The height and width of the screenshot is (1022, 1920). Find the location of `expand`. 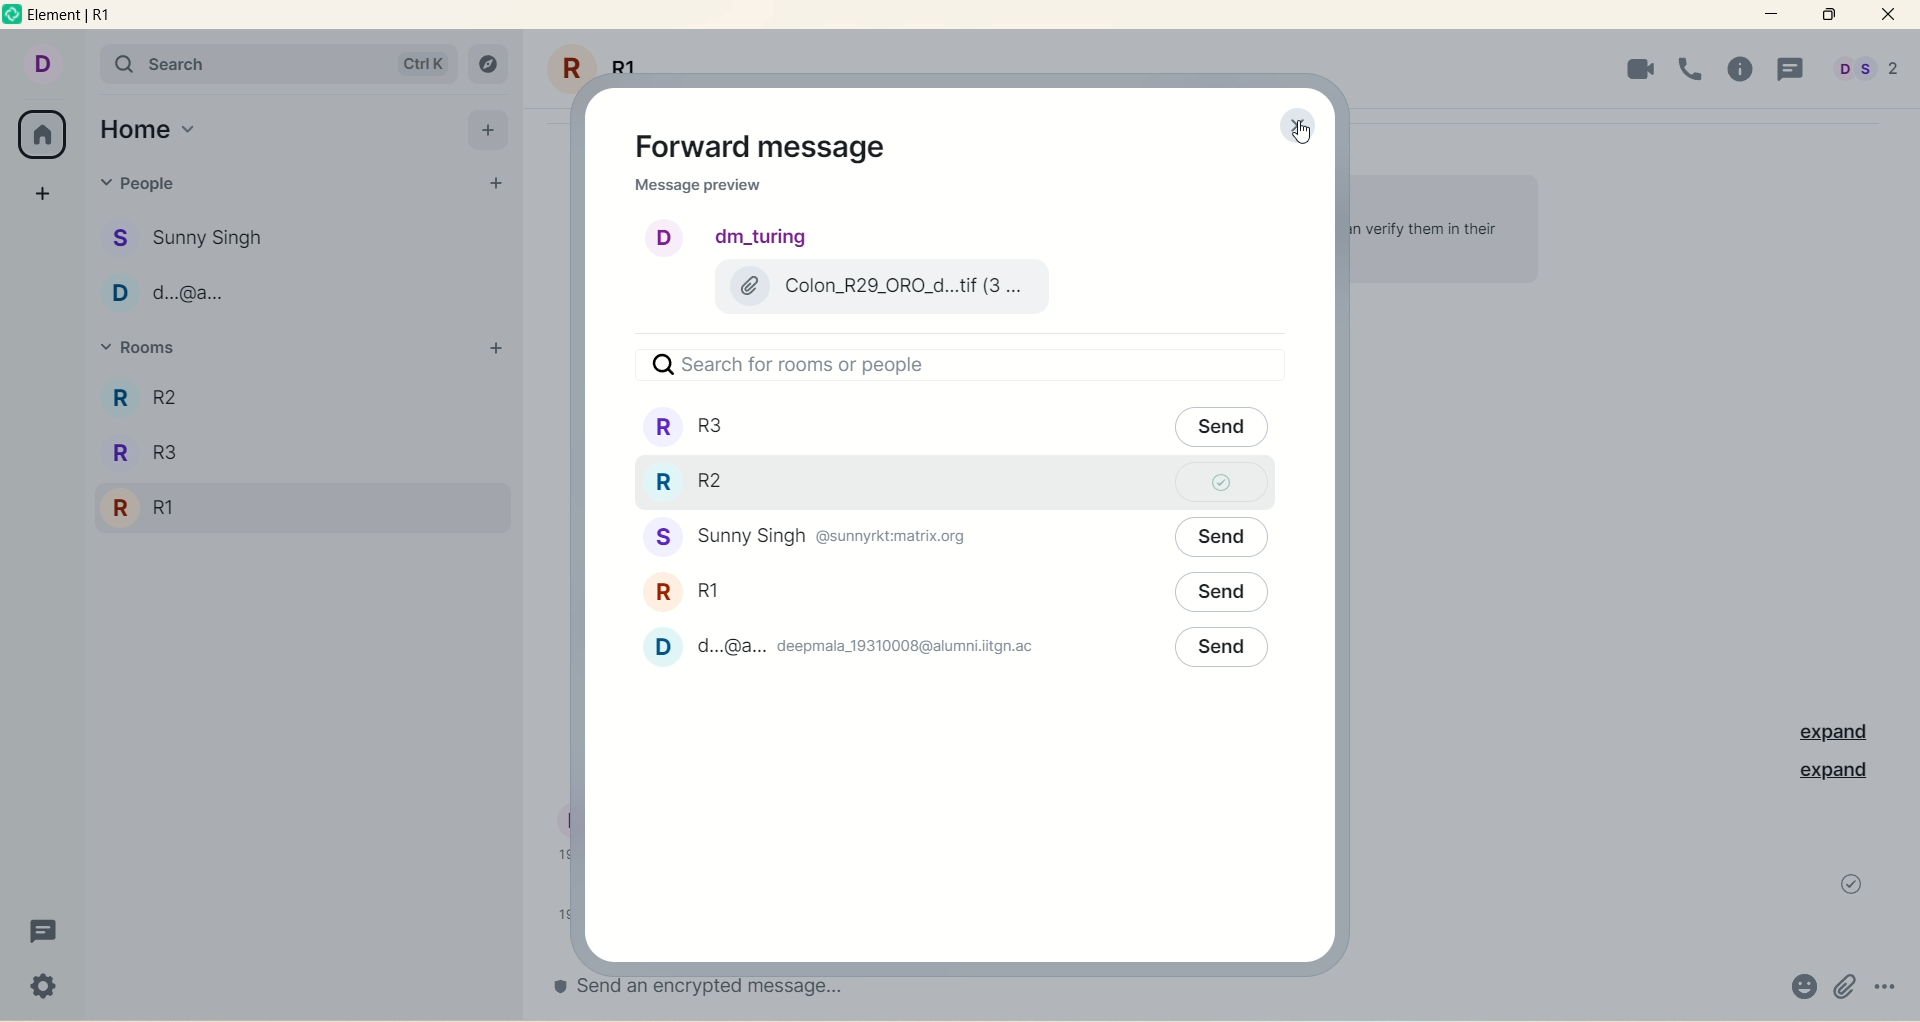

expand is located at coordinates (1826, 733).